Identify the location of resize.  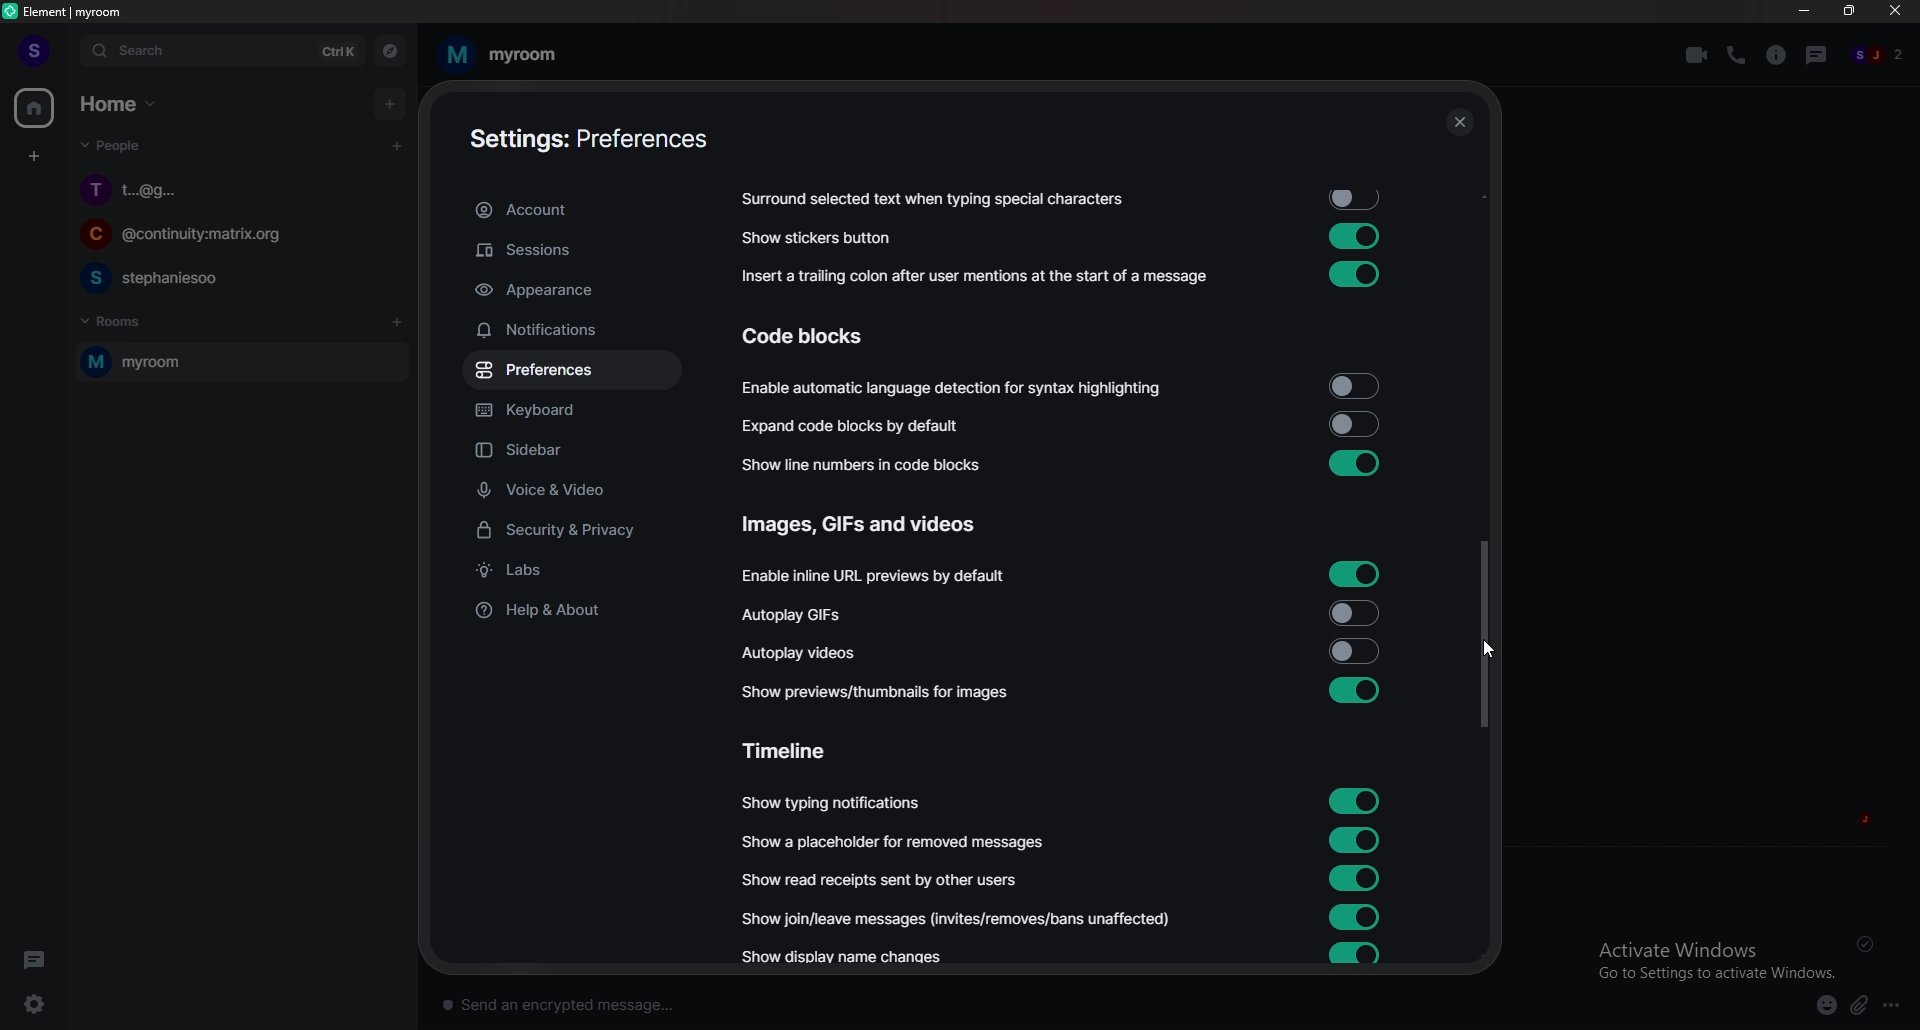
(1852, 11).